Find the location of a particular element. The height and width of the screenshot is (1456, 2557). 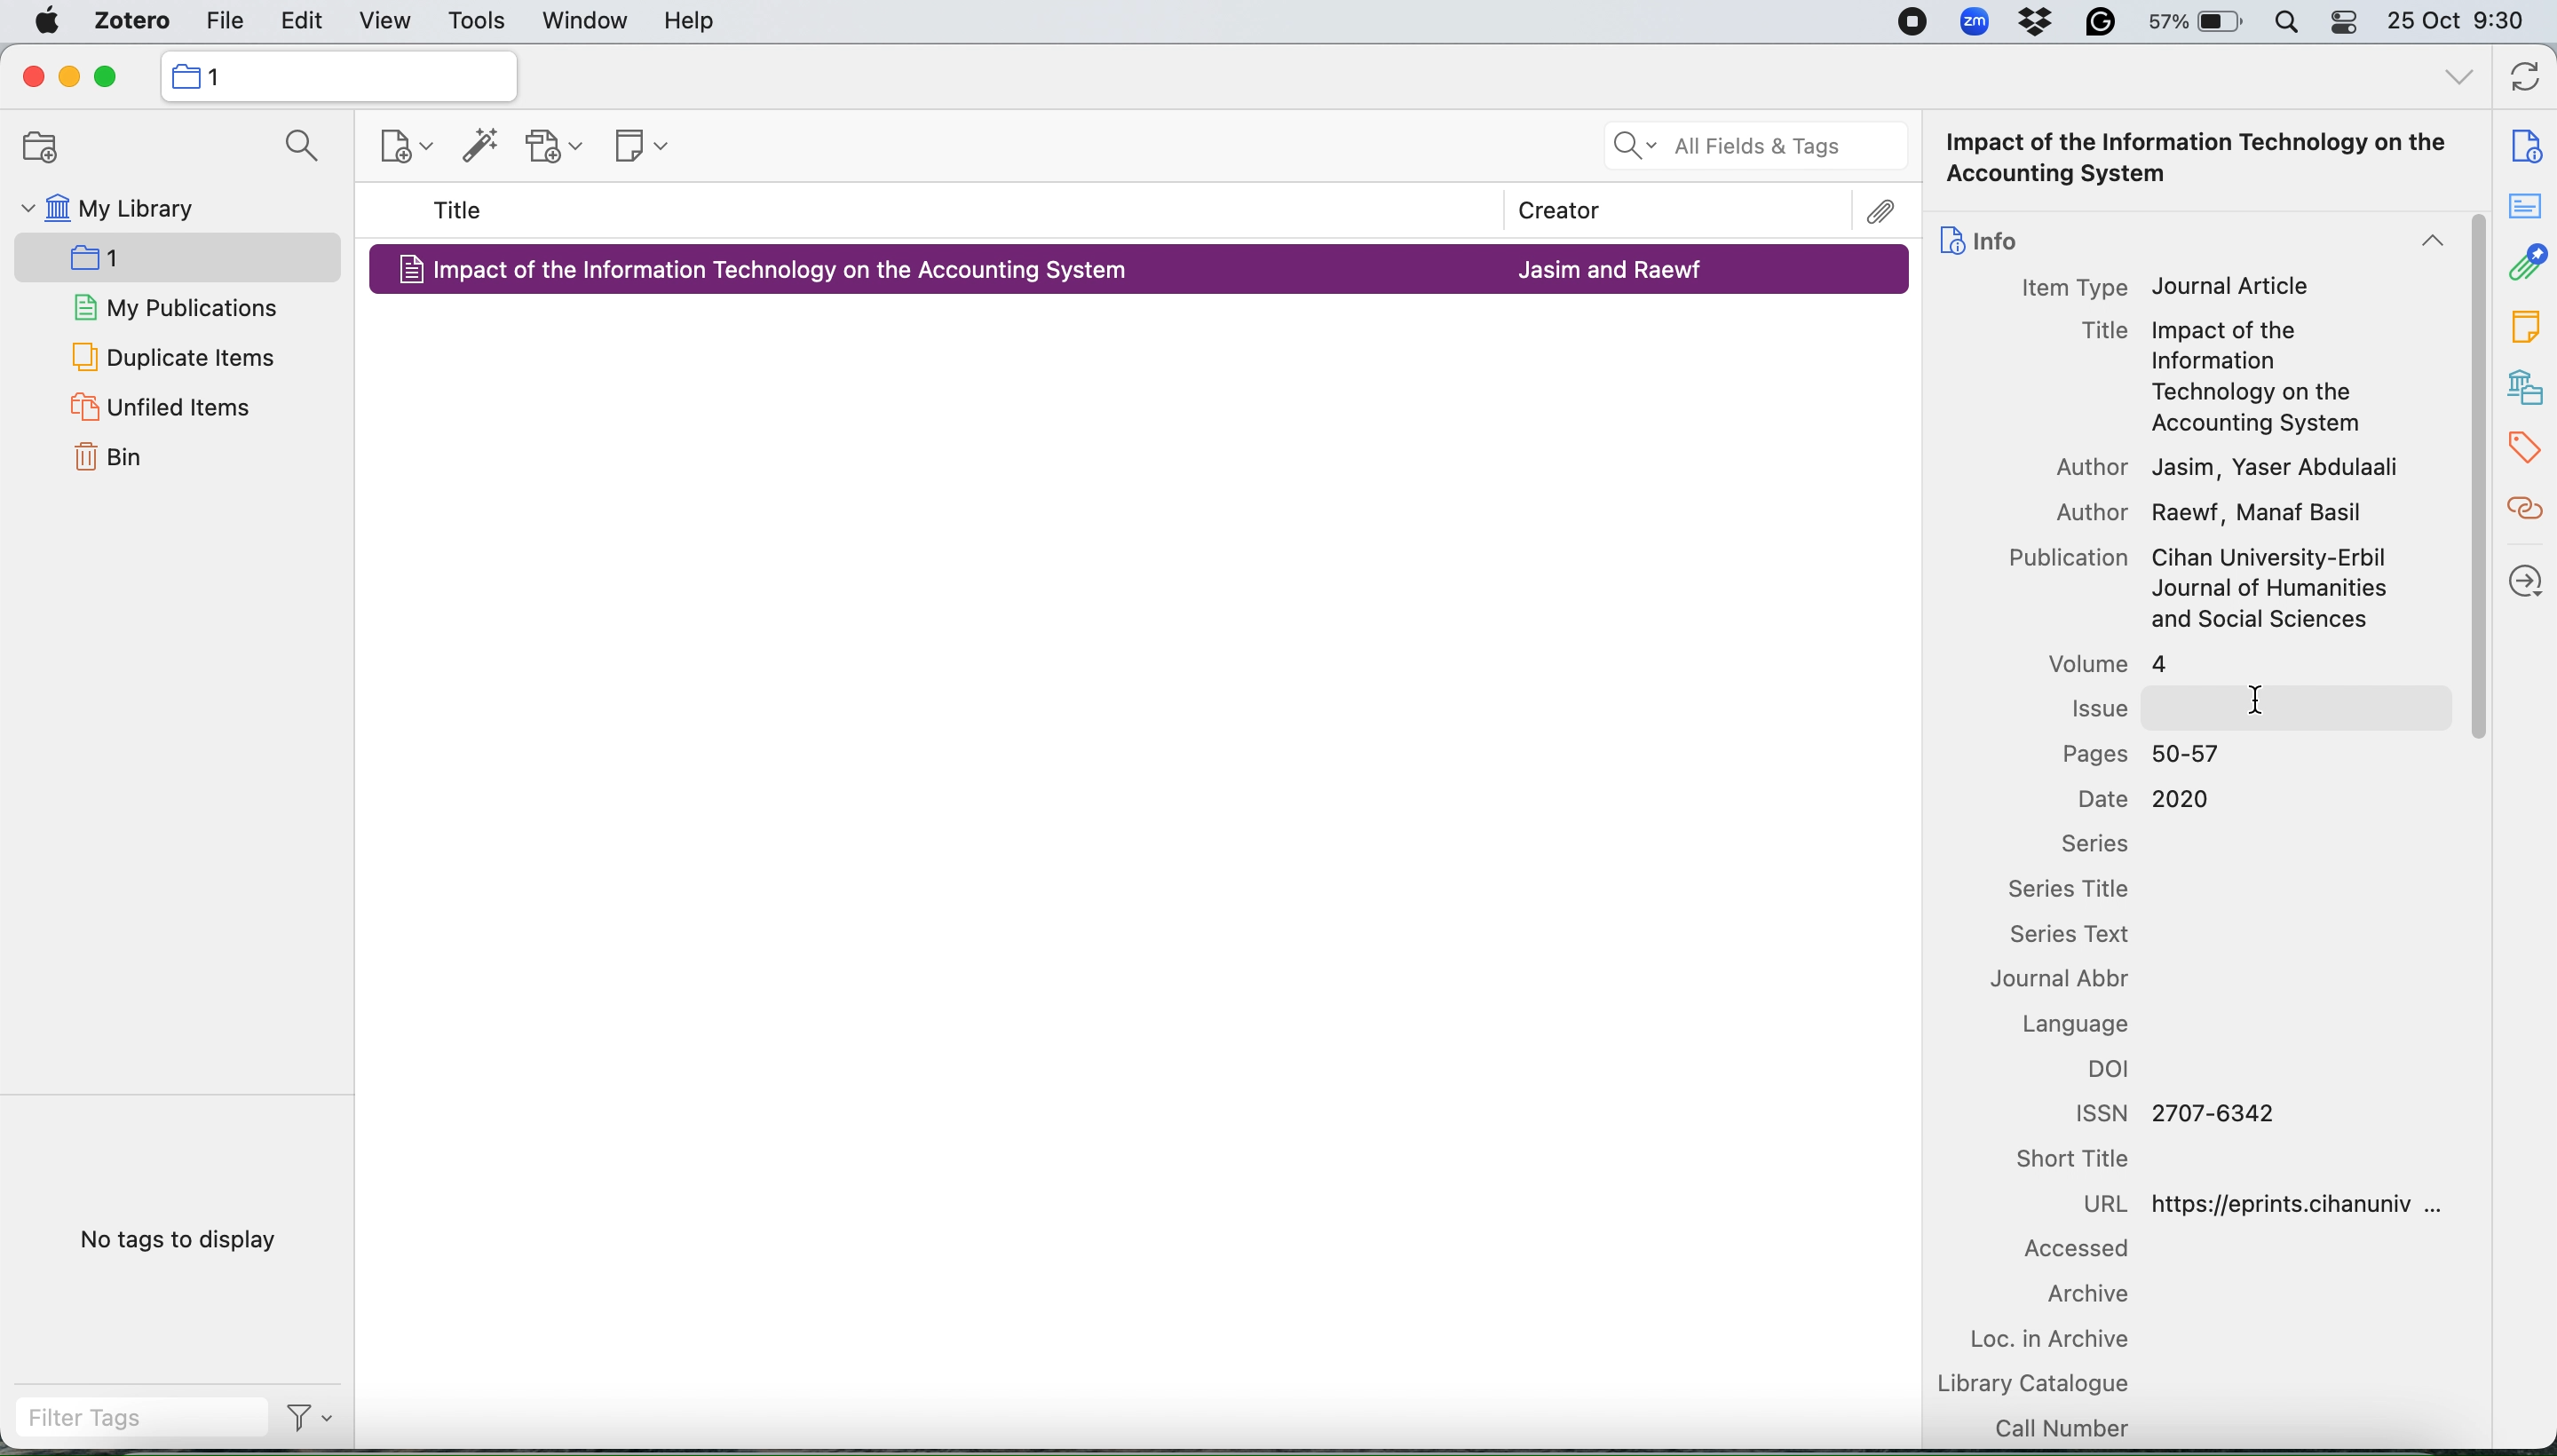

pages 50-57 is located at coordinates (2153, 754).